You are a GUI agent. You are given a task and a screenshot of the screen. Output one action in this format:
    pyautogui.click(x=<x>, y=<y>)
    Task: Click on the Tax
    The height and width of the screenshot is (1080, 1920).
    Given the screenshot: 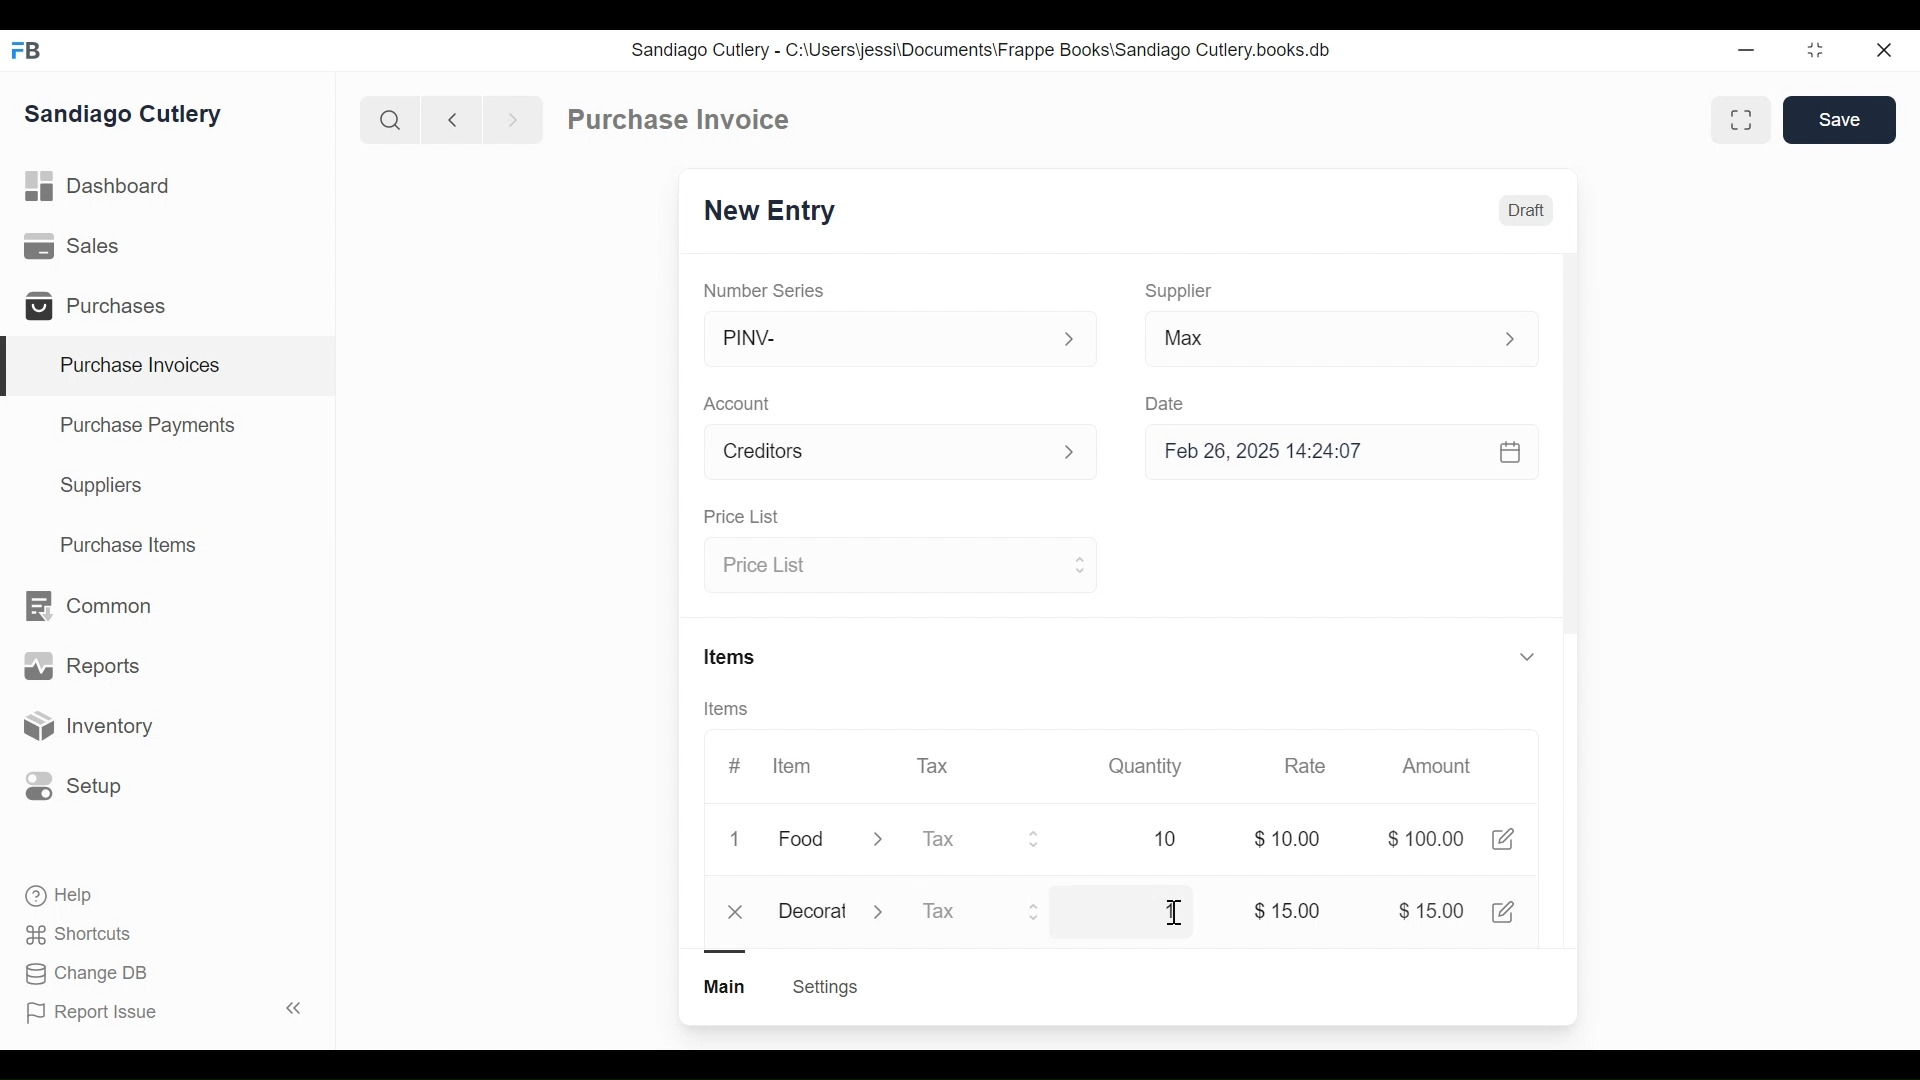 What is the action you would take?
    pyautogui.click(x=960, y=913)
    